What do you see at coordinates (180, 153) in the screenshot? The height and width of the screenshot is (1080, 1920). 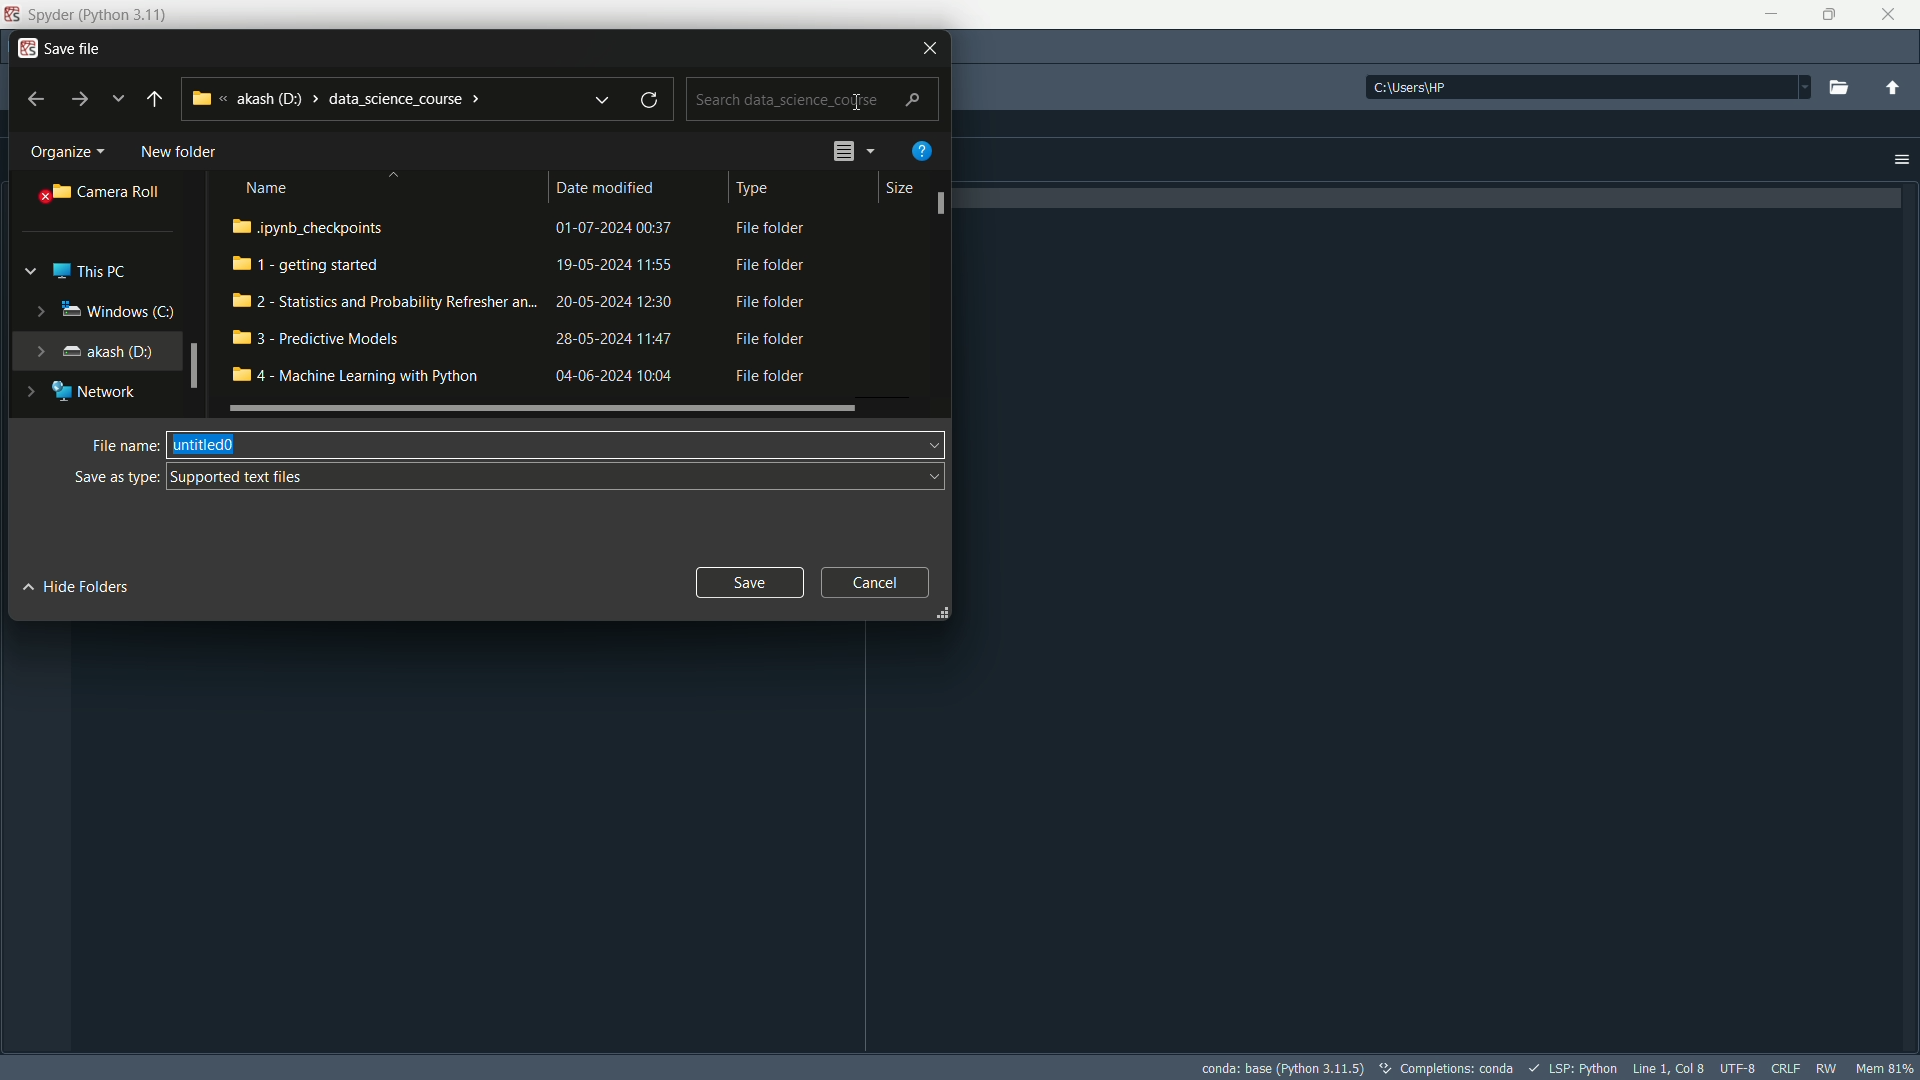 I see `new folder` at bounding box center [180, 153].